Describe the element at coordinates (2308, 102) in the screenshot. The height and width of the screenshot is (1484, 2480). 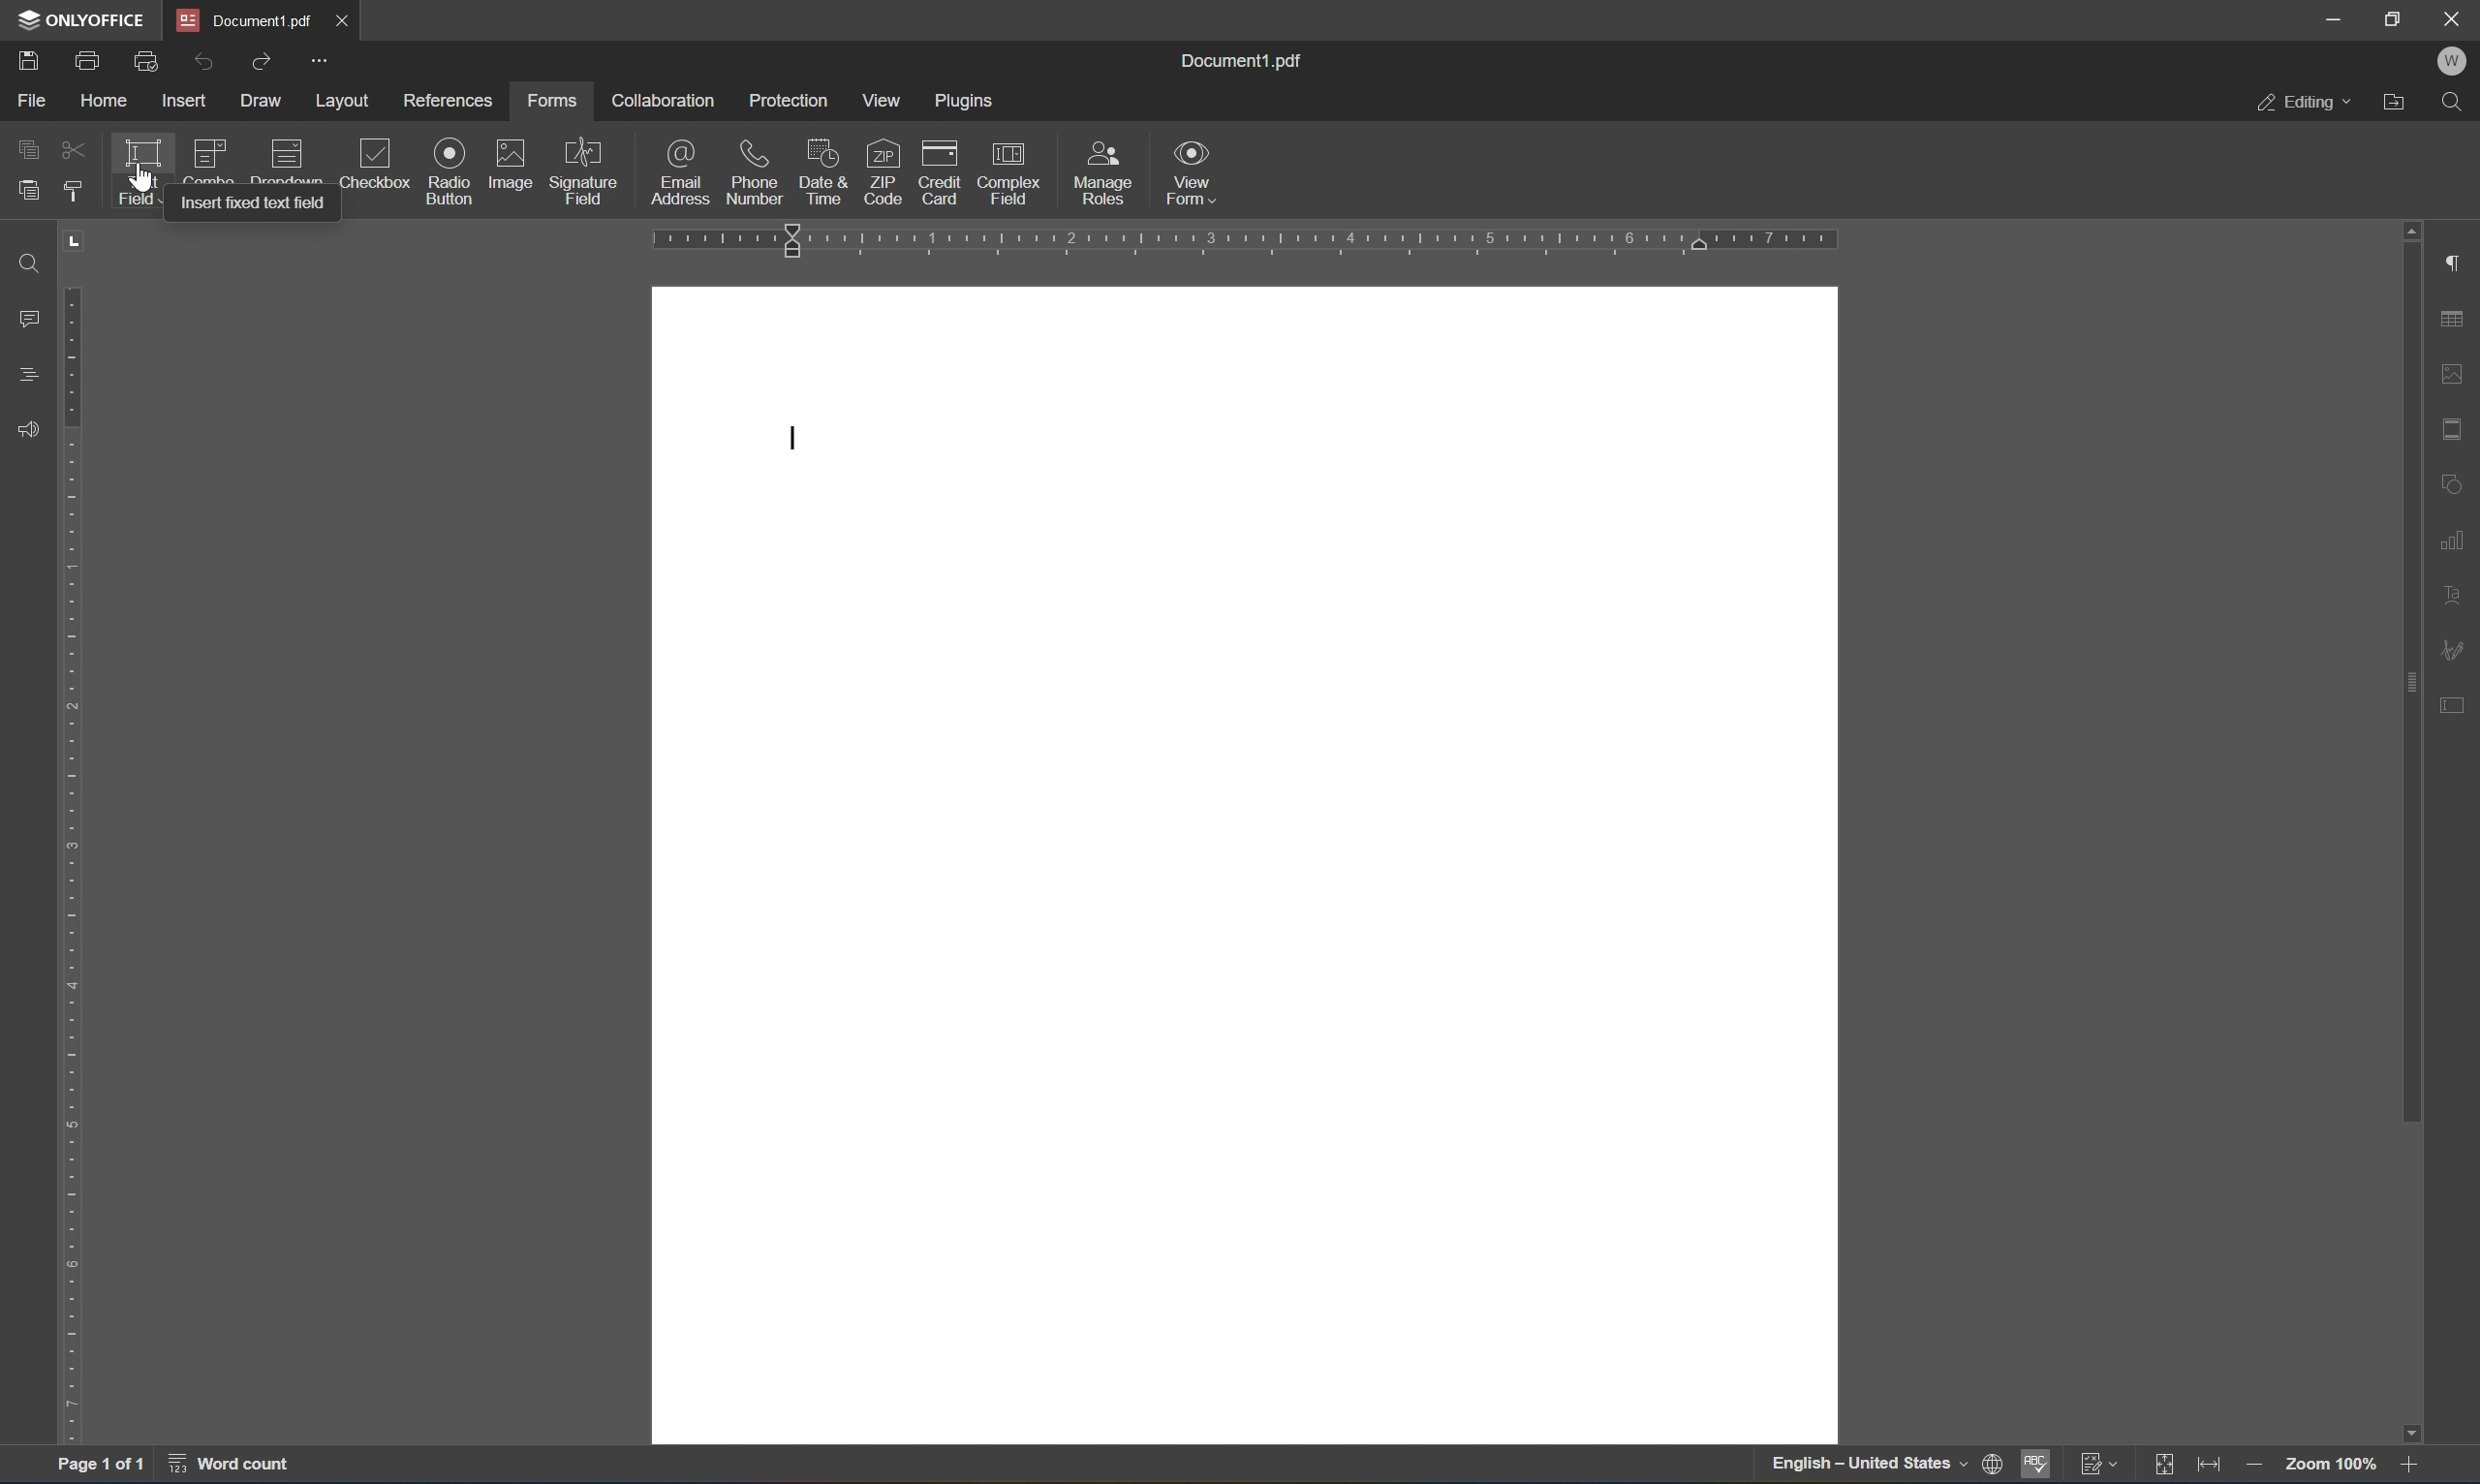
I see `editing` at that location.